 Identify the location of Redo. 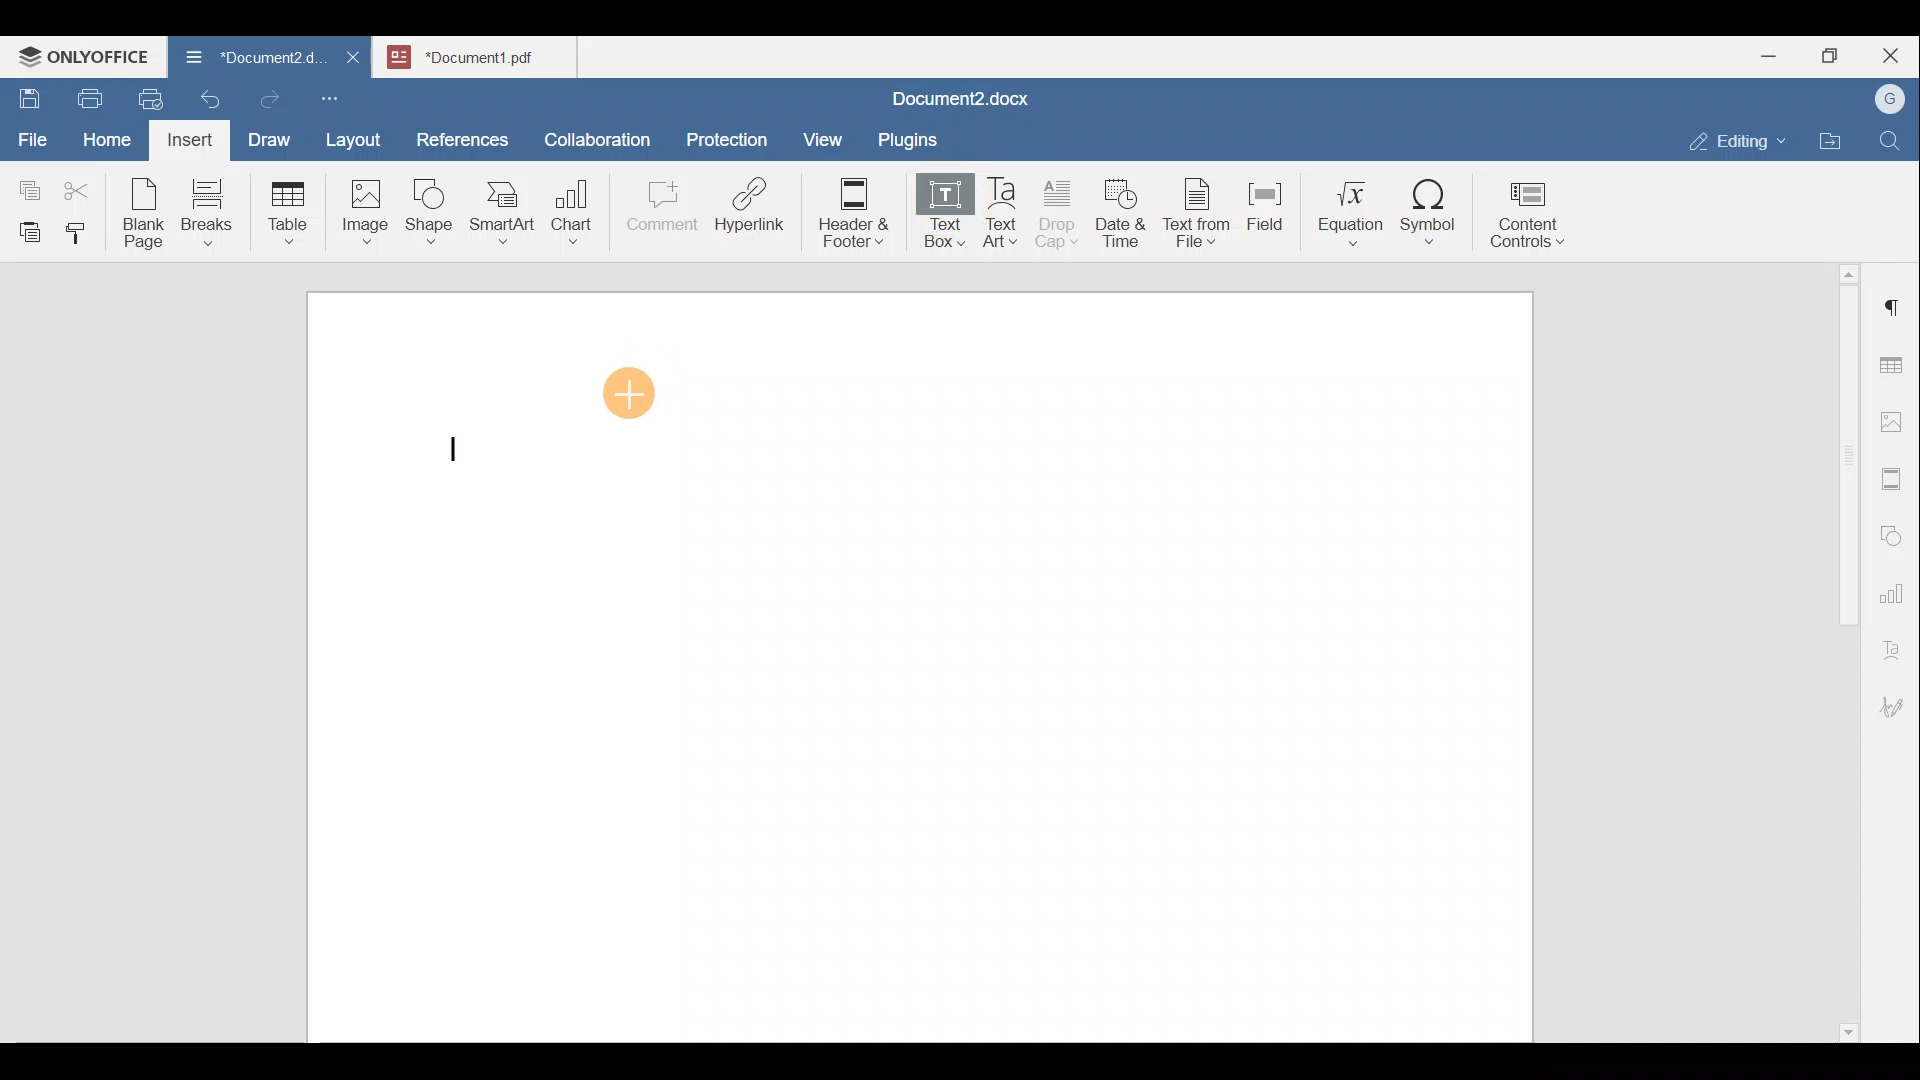
(269, 100).